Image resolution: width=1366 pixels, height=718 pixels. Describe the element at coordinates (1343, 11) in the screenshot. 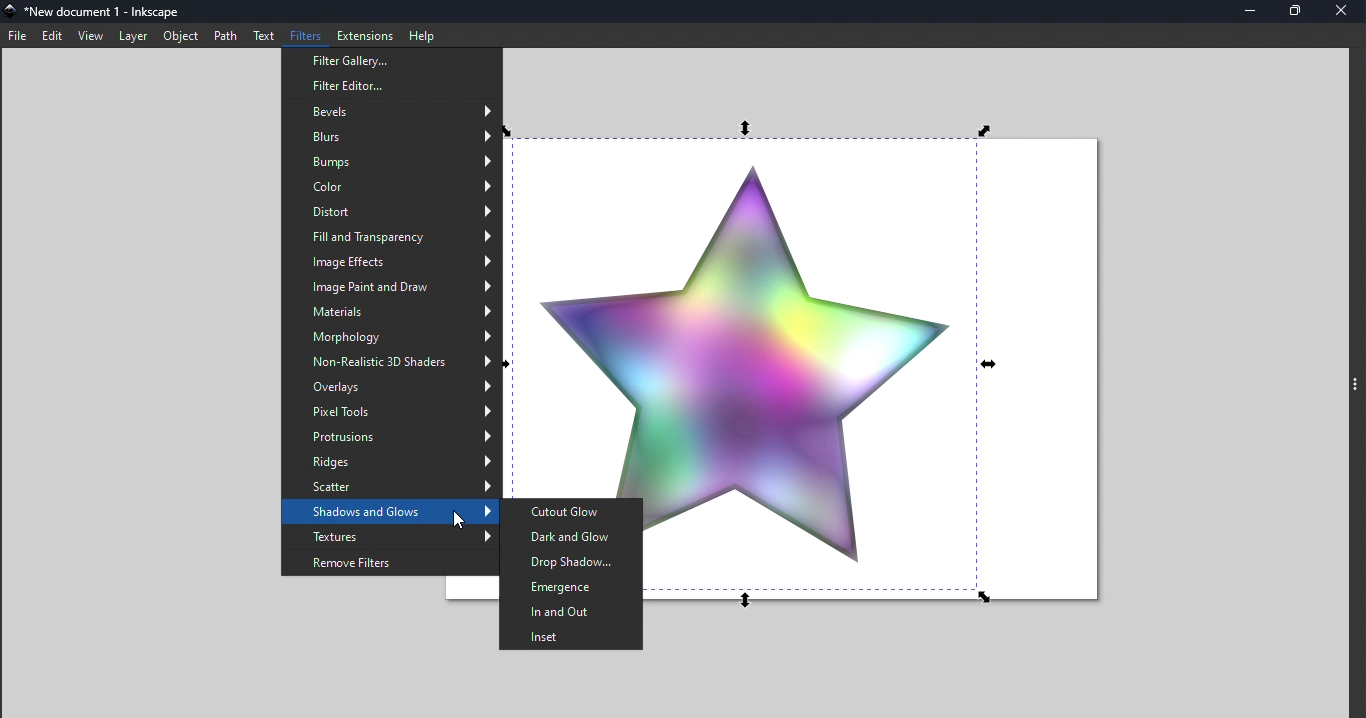

I see `Close` at that location.